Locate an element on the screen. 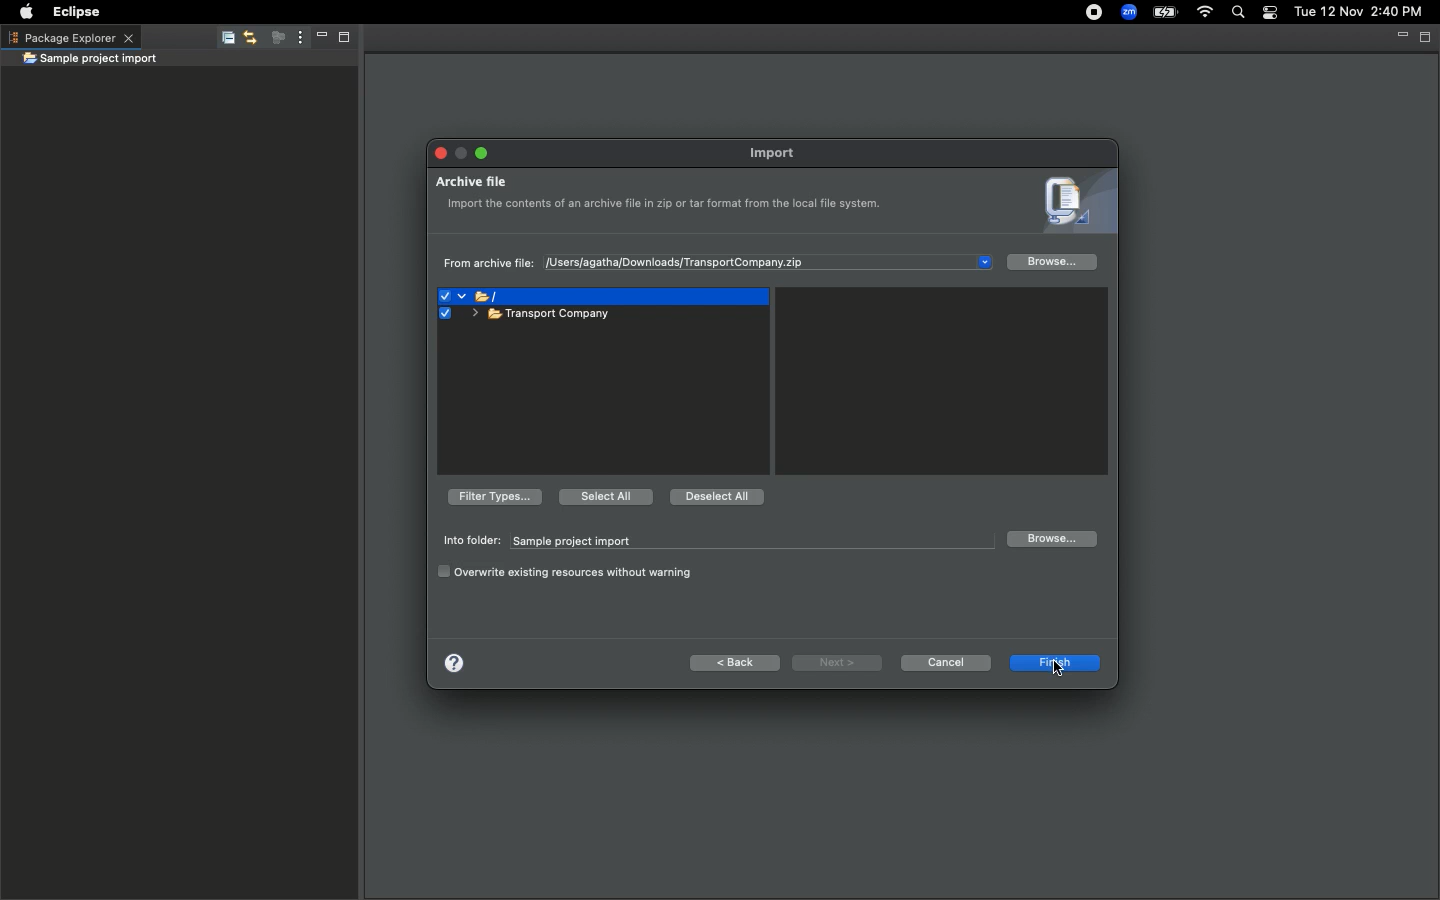  Zoom is located at coordinates (1127, 12).